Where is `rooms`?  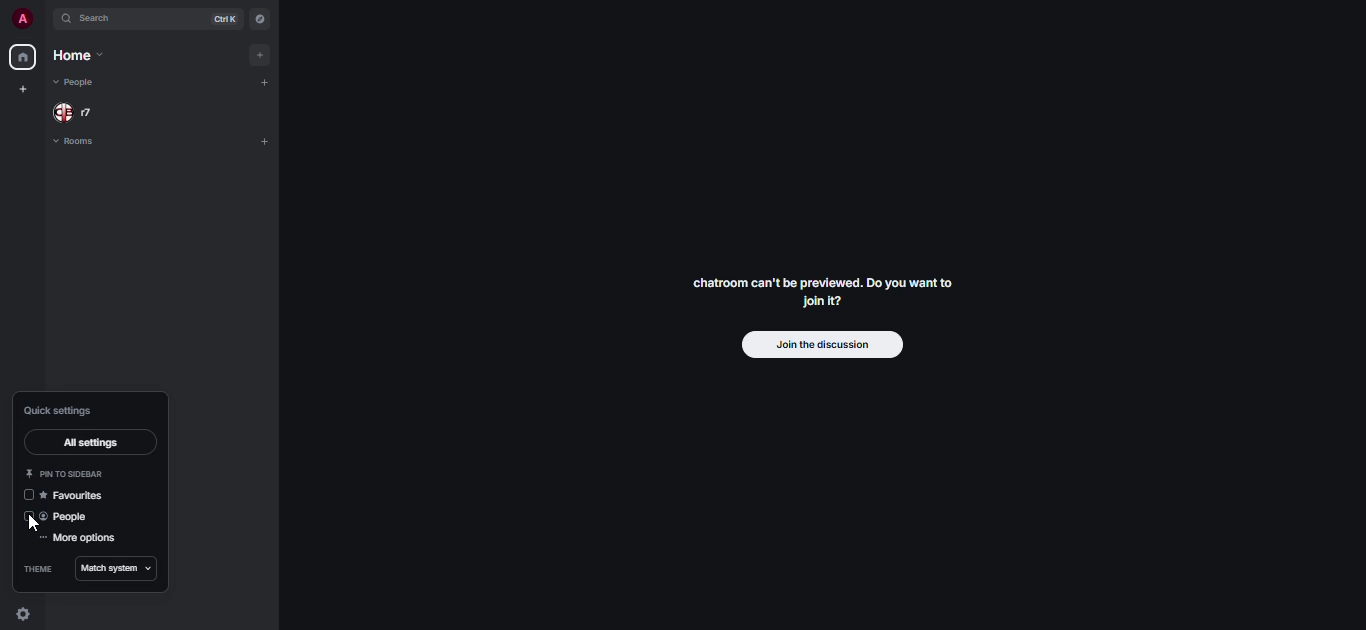
rooms is located at coordinates (76, 143).